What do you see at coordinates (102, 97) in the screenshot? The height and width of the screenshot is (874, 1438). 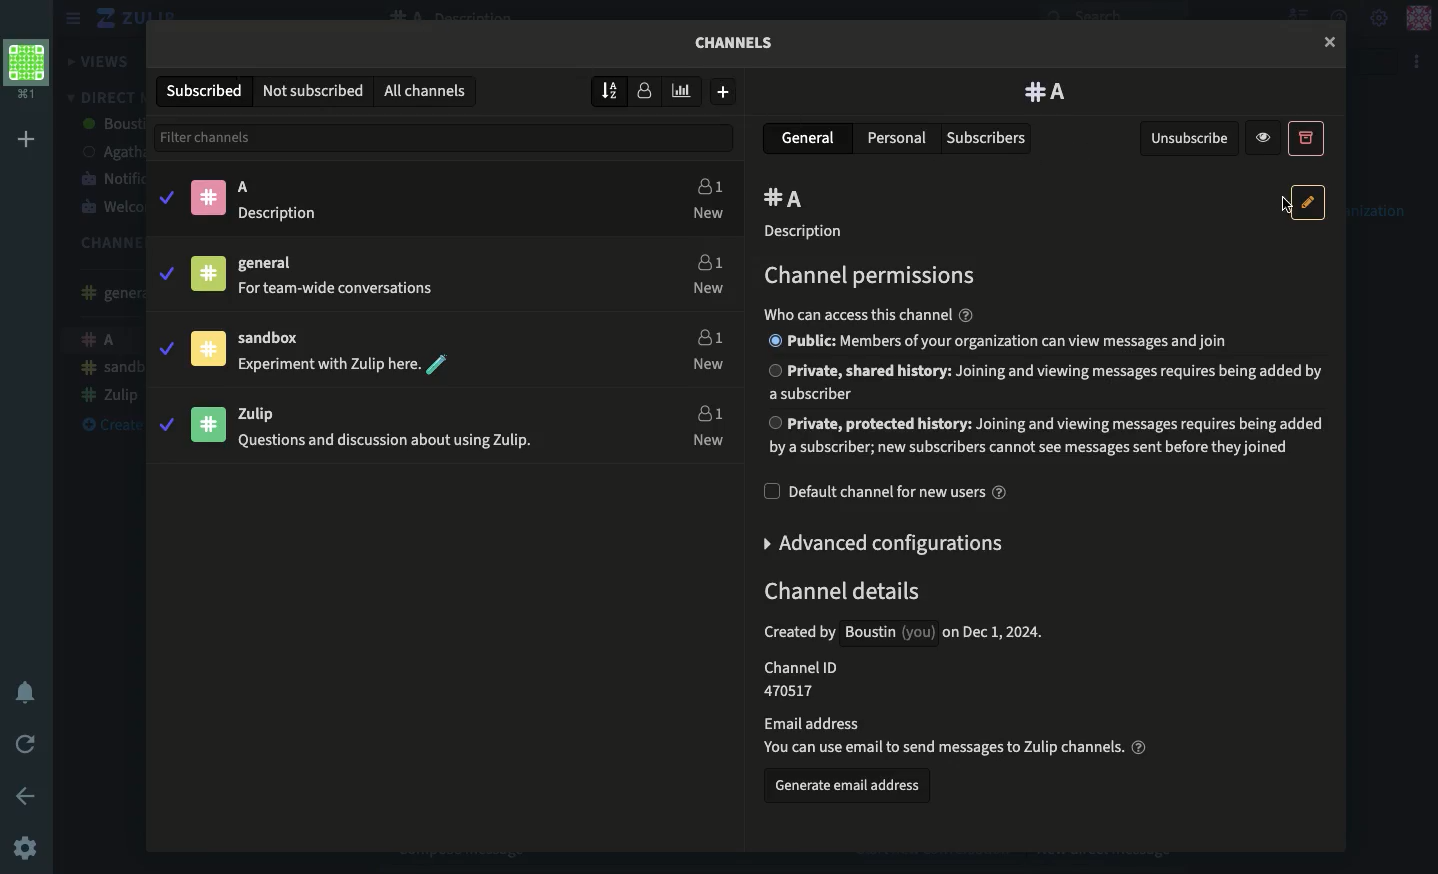 I see `DM` at bounding box center [102, 97].